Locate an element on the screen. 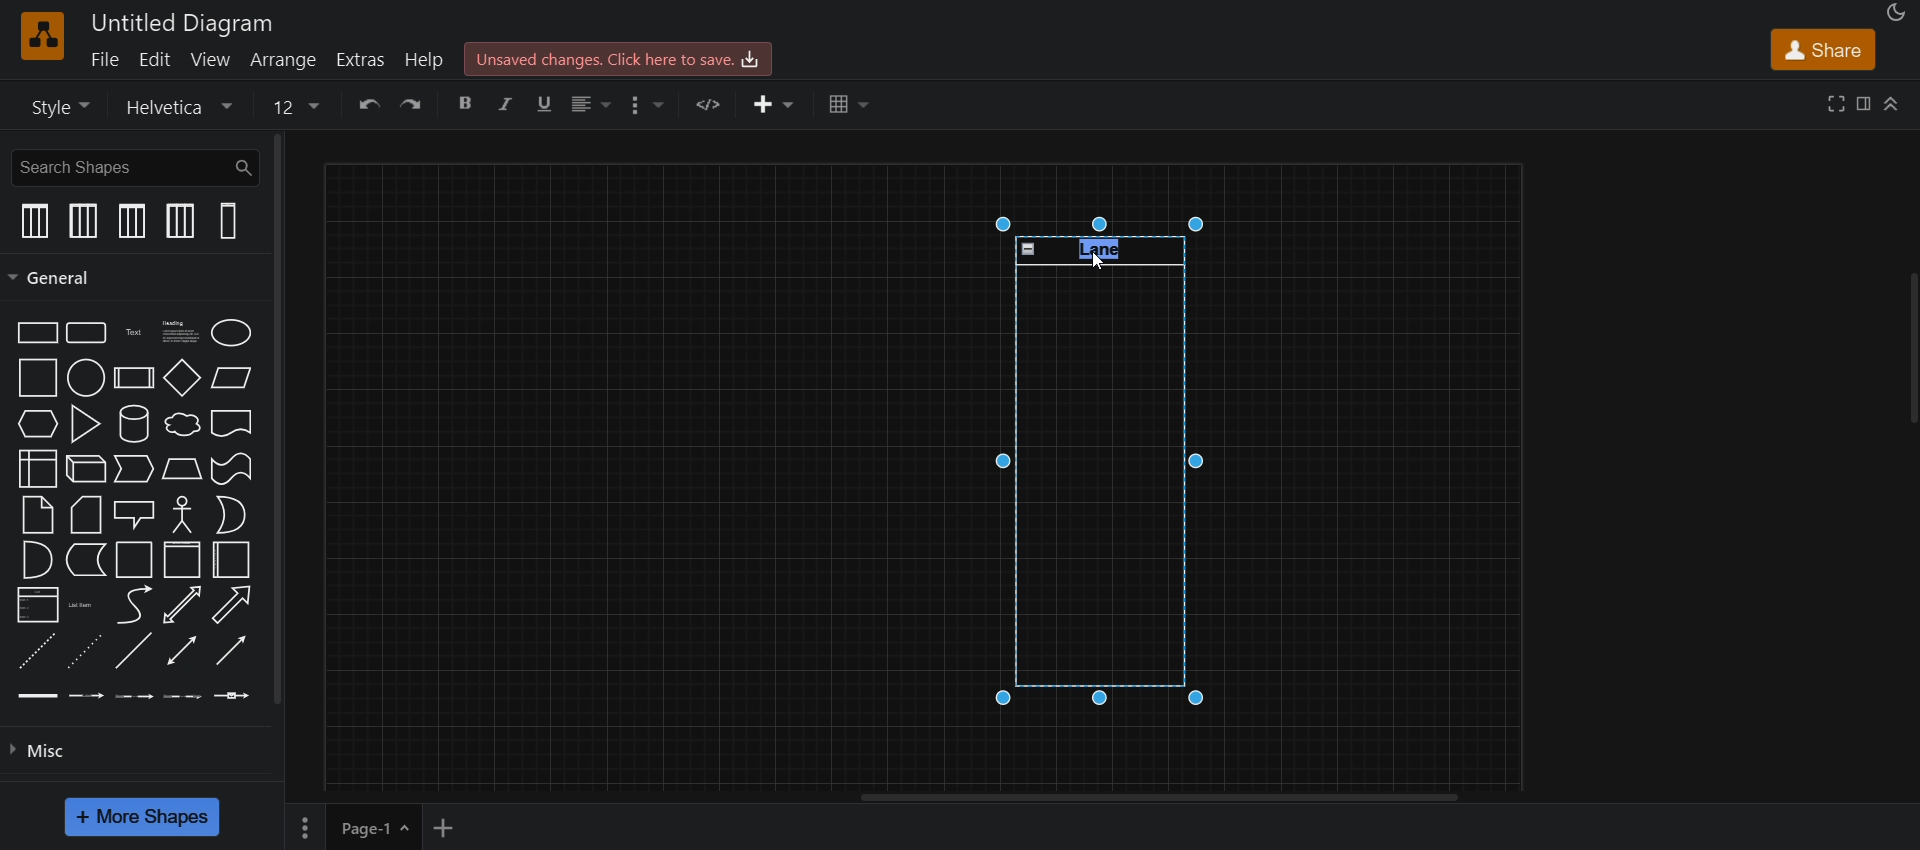 Image resolution: width=1920 pixels, height=850 pixels. rounded rectangle is located at coordinates (87, 334).